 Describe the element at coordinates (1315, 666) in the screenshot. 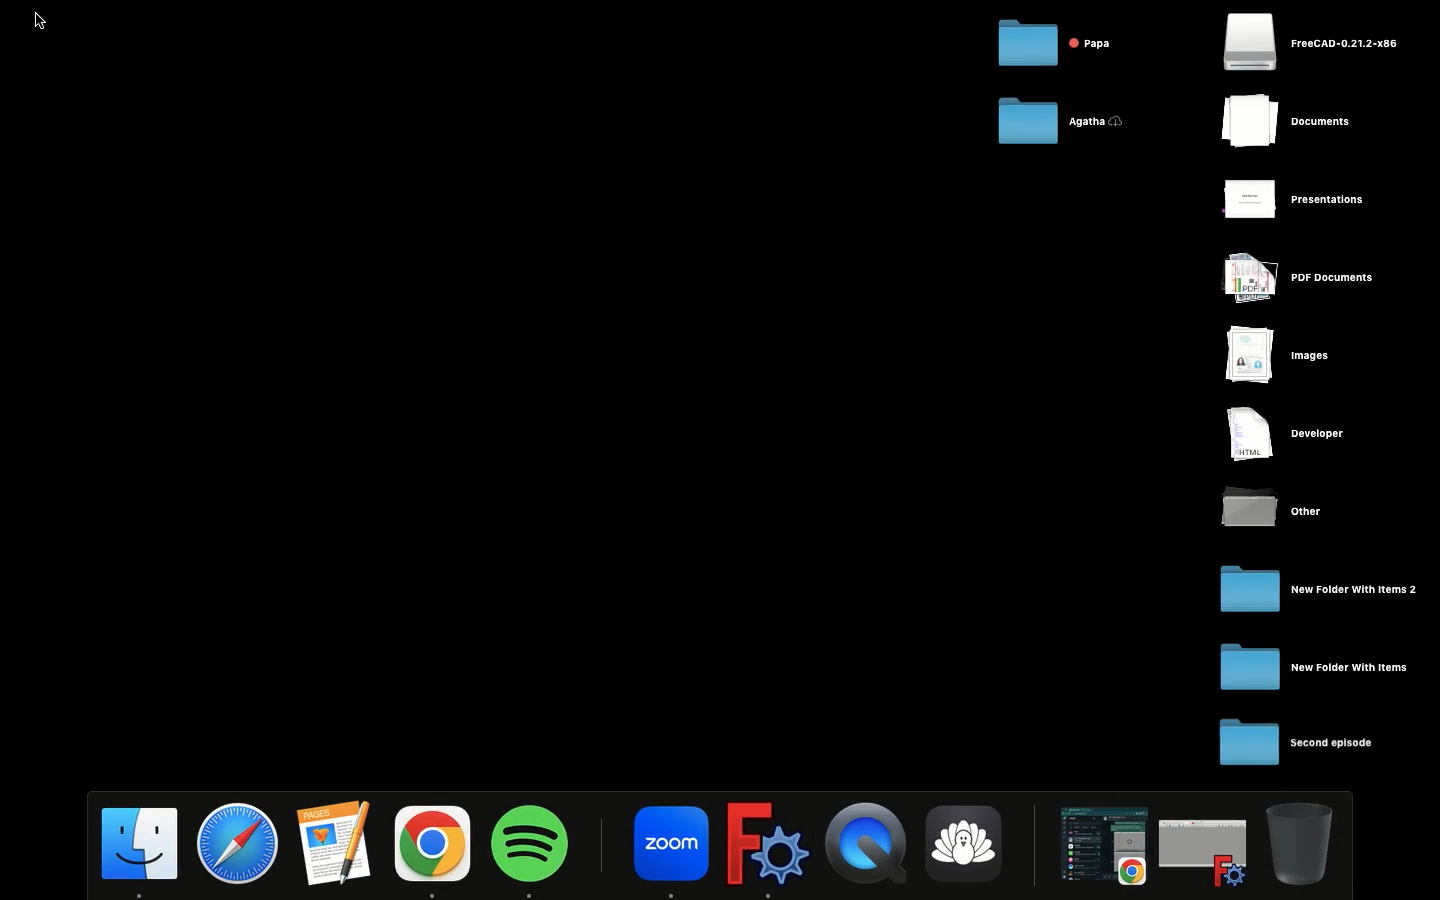

I see `Folder` at that location.